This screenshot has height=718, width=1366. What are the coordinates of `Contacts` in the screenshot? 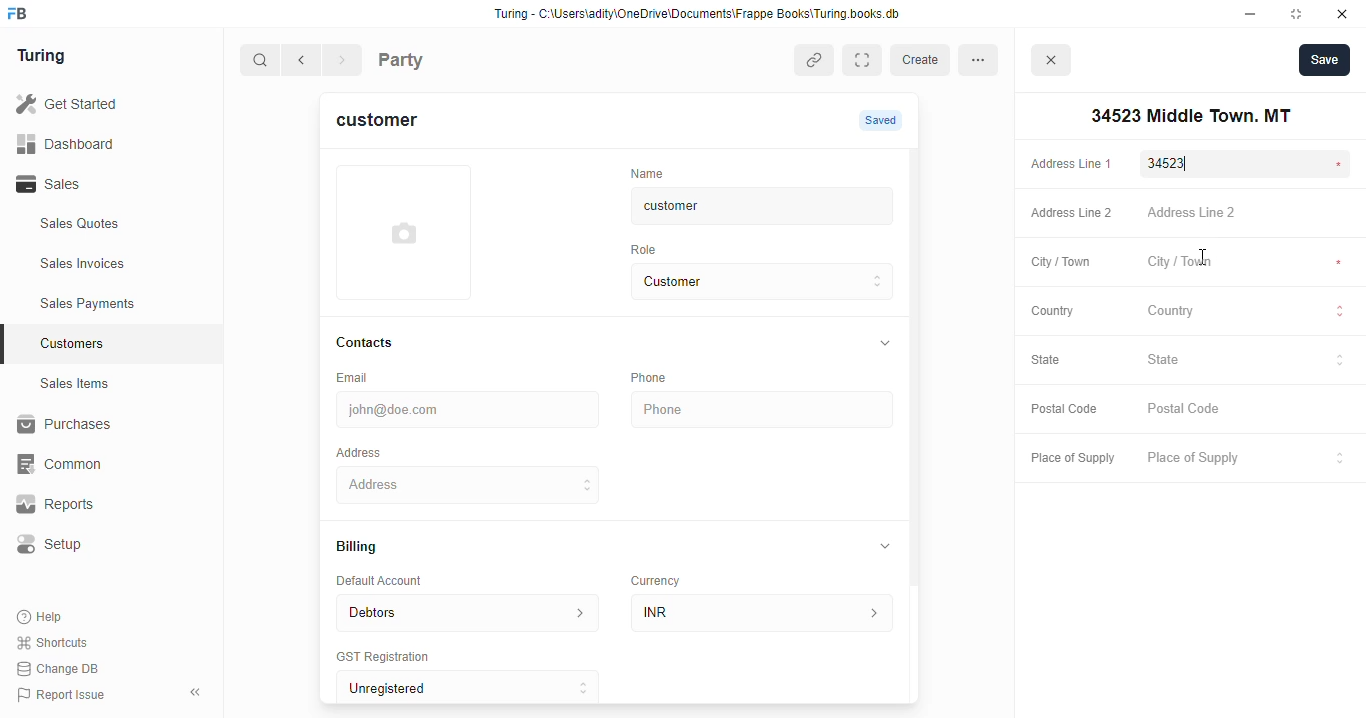 It's located at (384, 343).